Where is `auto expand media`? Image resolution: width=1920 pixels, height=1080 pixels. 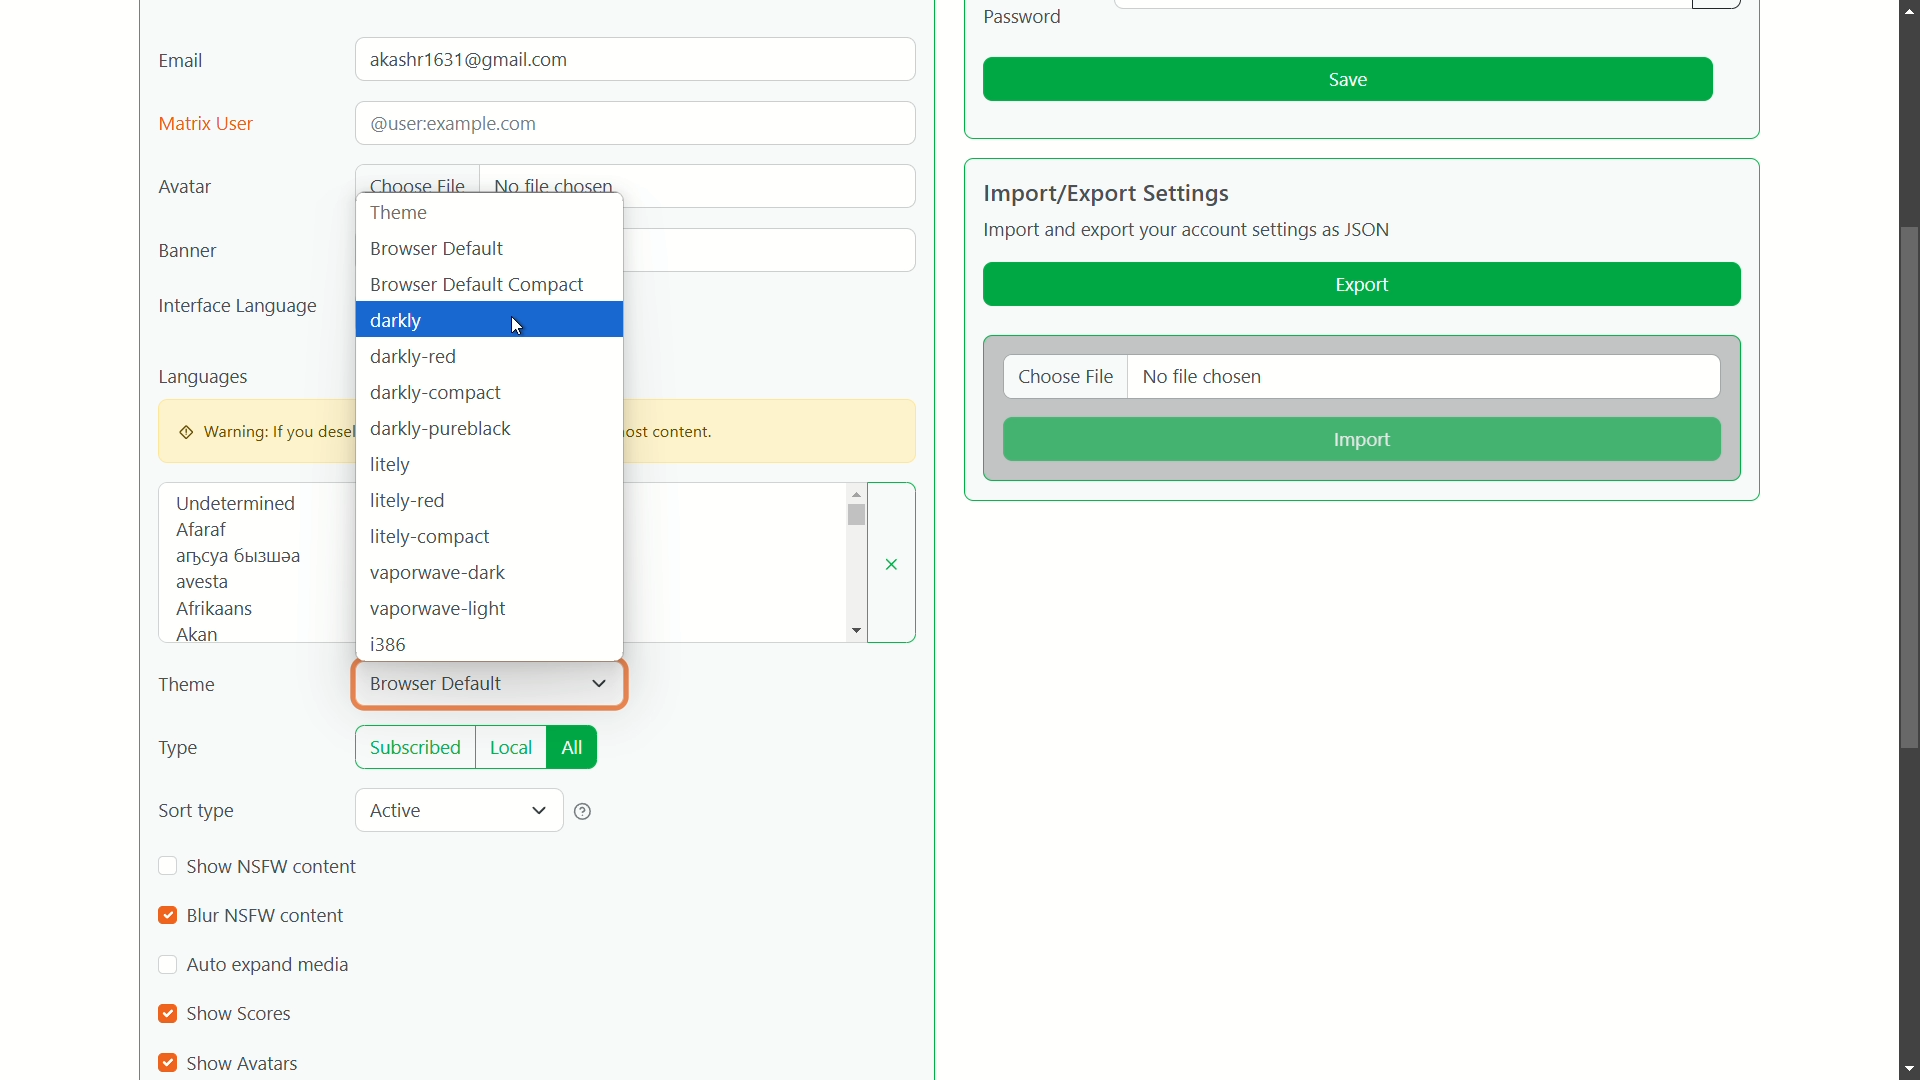 auto expand media is located at coordinates (269, 965).